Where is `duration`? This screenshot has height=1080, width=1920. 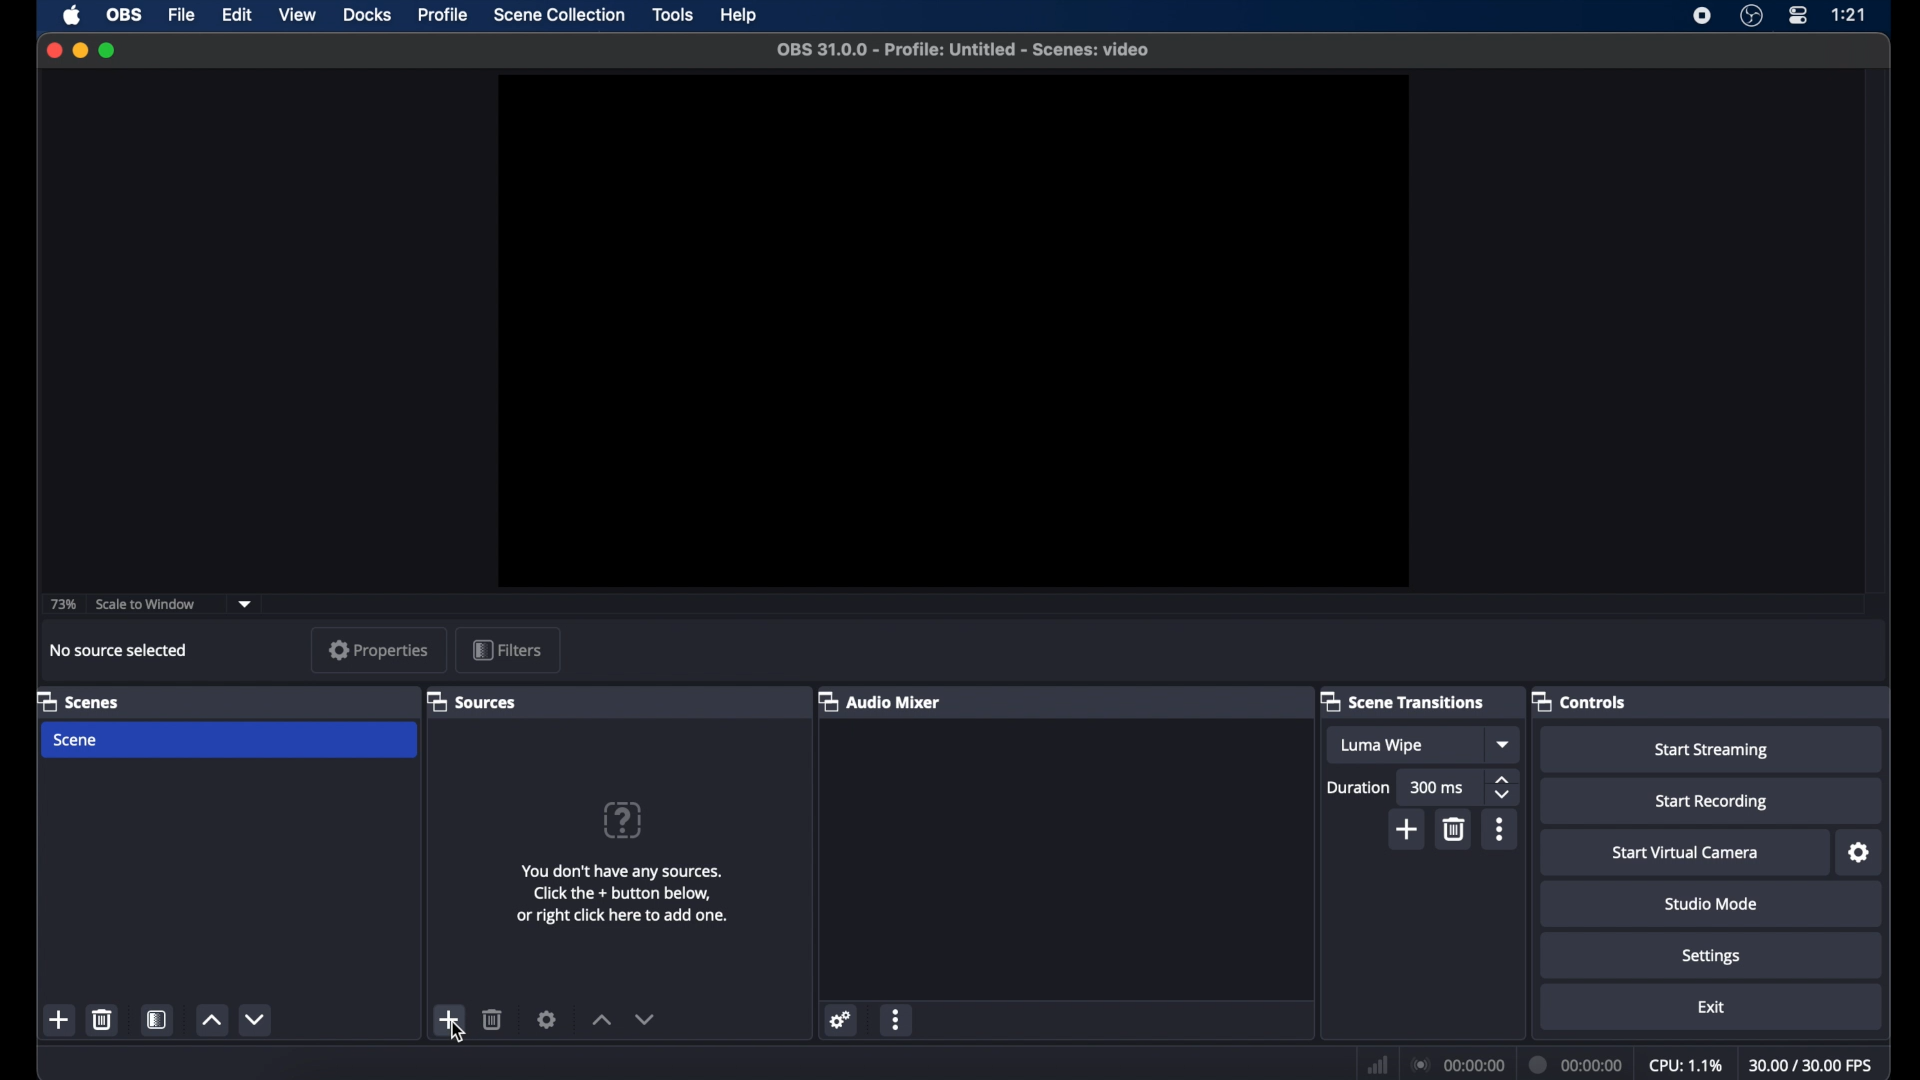 duration is located at coordinates (1357, 788).